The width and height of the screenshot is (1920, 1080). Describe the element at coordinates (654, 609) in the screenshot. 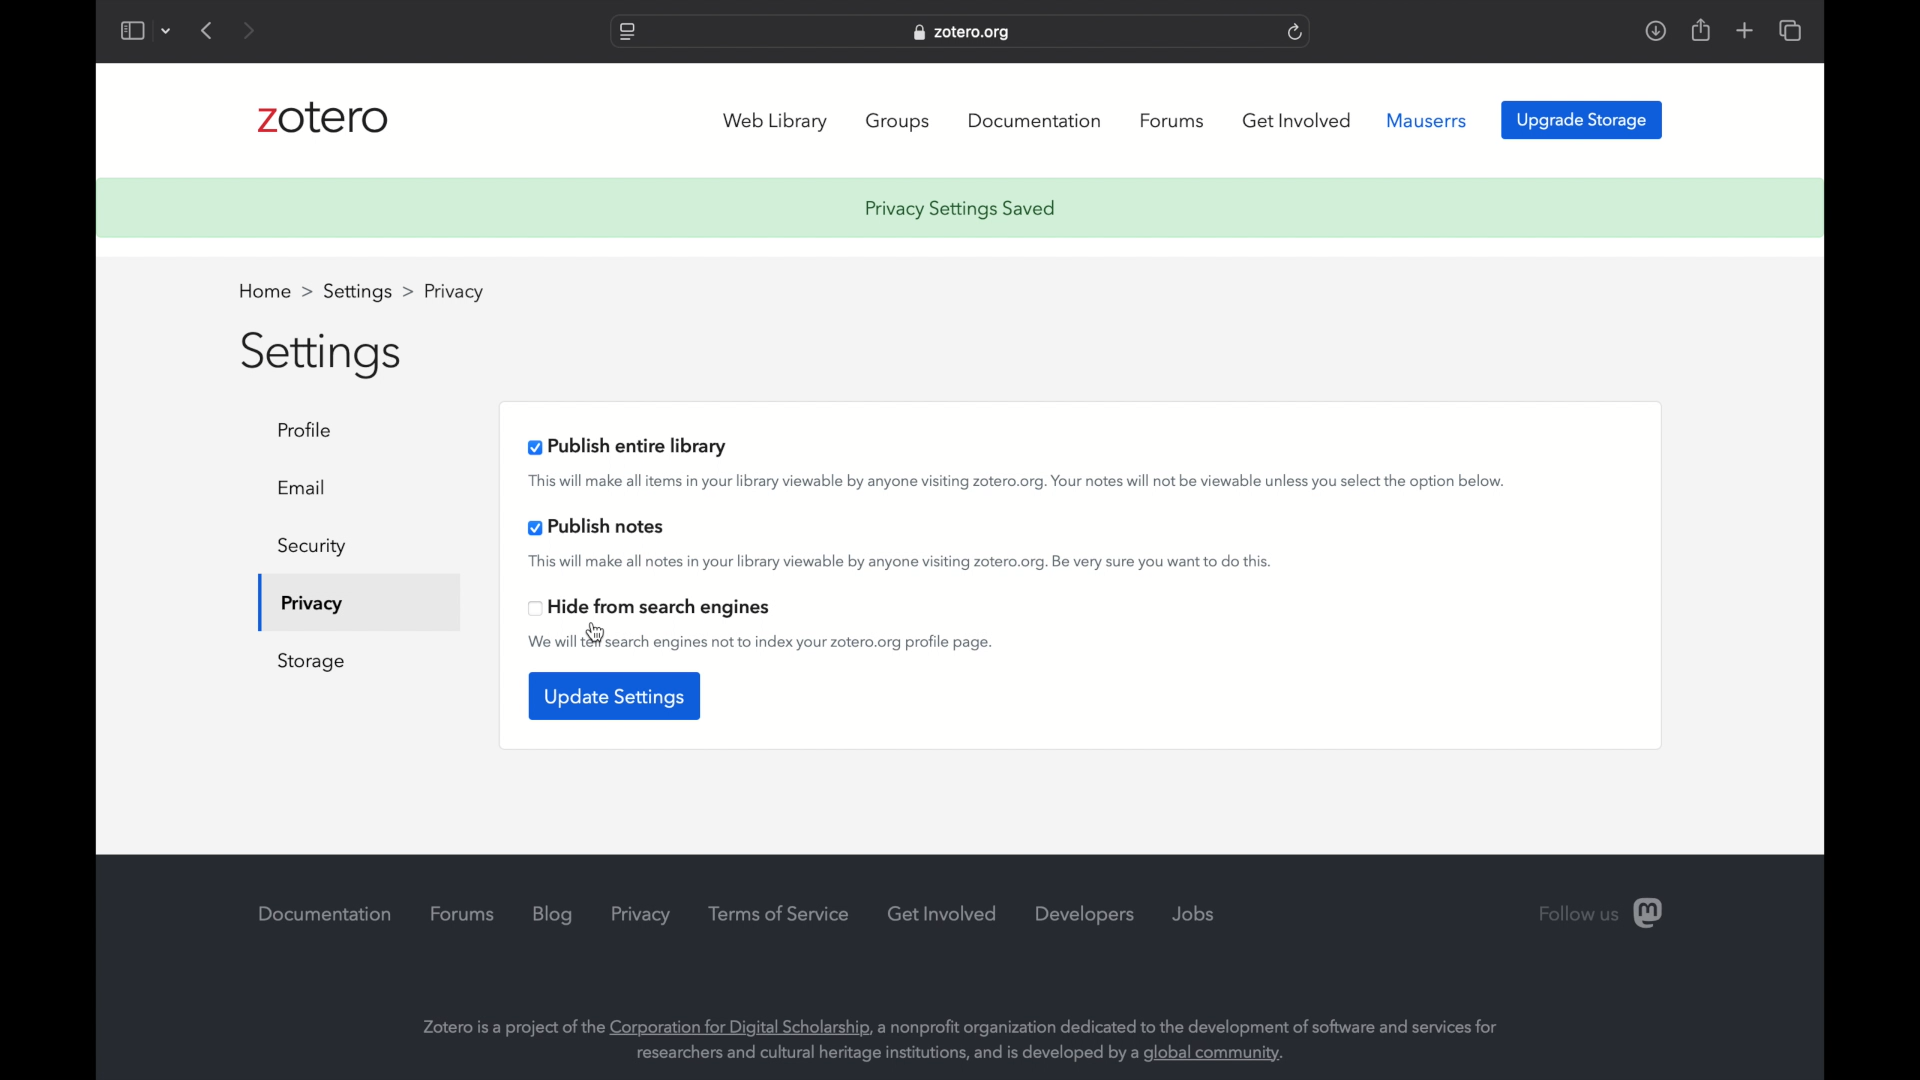

I see `hide from search engines` at that location.